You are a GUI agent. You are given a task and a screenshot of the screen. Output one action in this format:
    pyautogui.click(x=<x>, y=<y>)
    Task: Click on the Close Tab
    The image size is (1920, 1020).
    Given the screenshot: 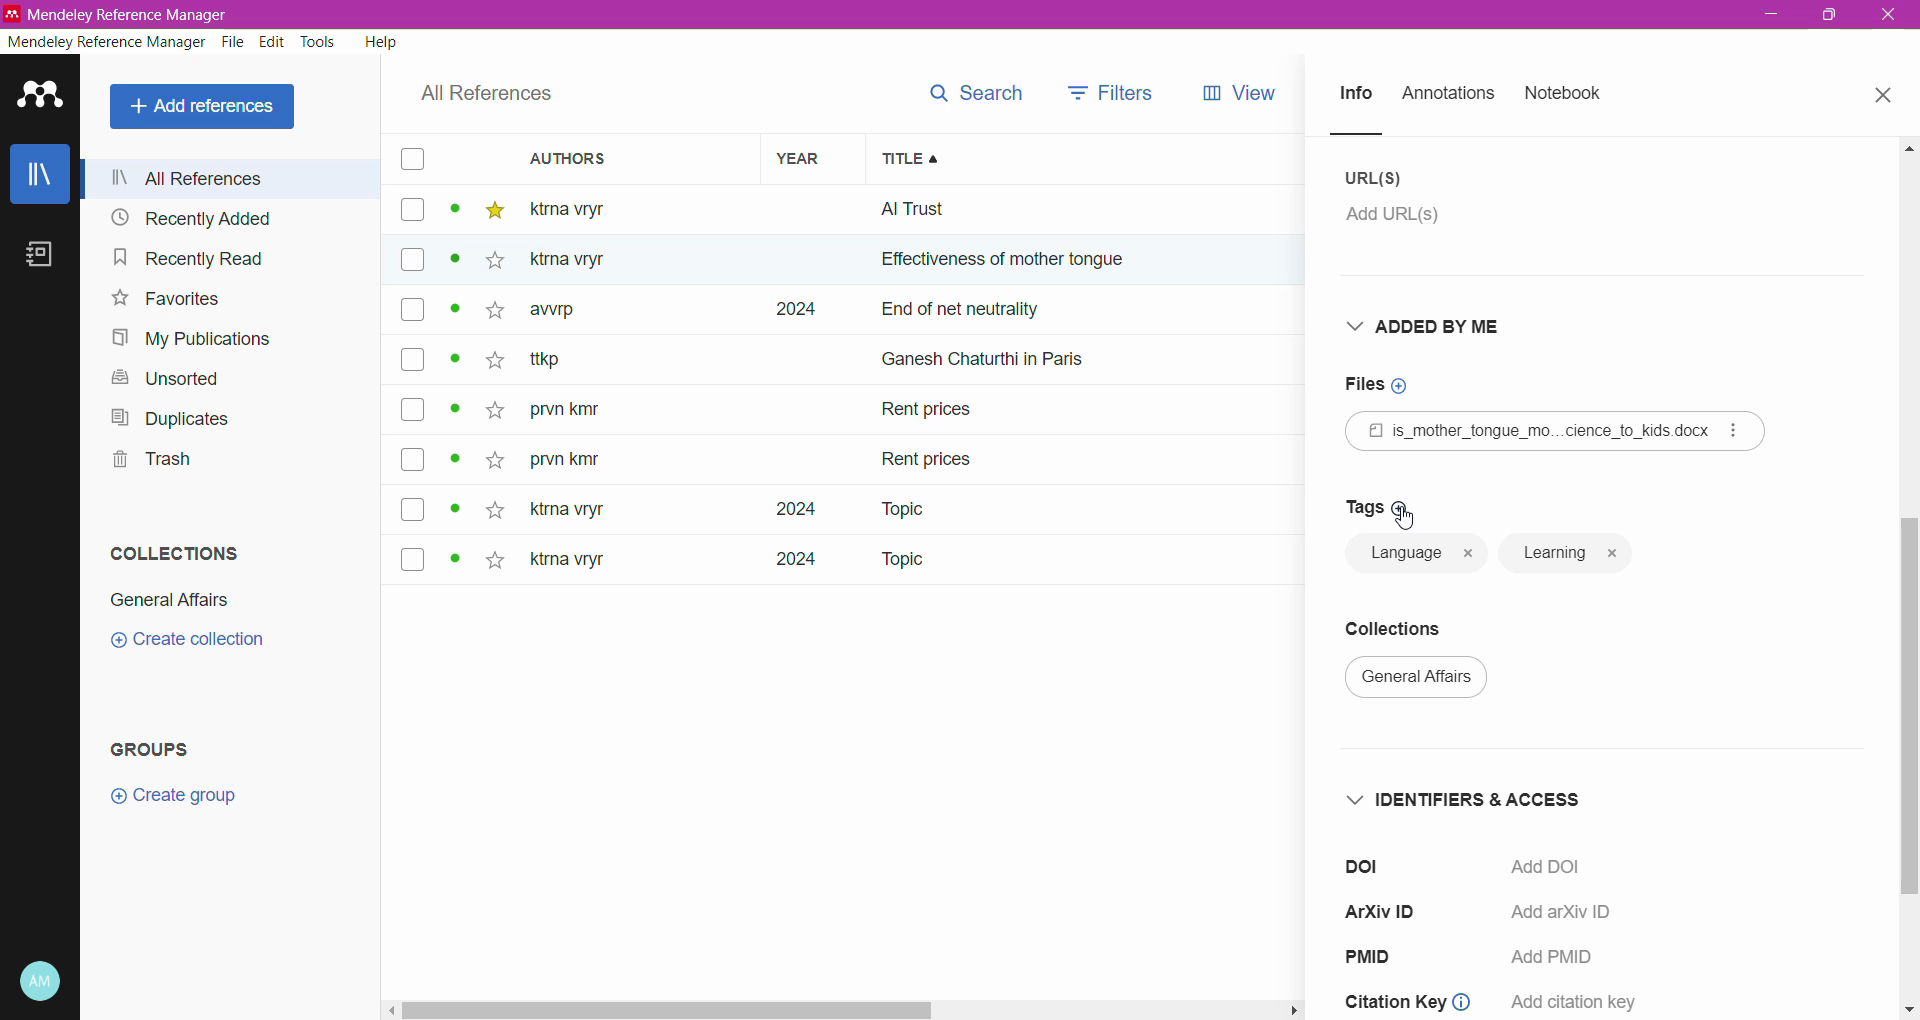 What is the action you would take?
    pyautogui.click(x=1886, y=96)
    